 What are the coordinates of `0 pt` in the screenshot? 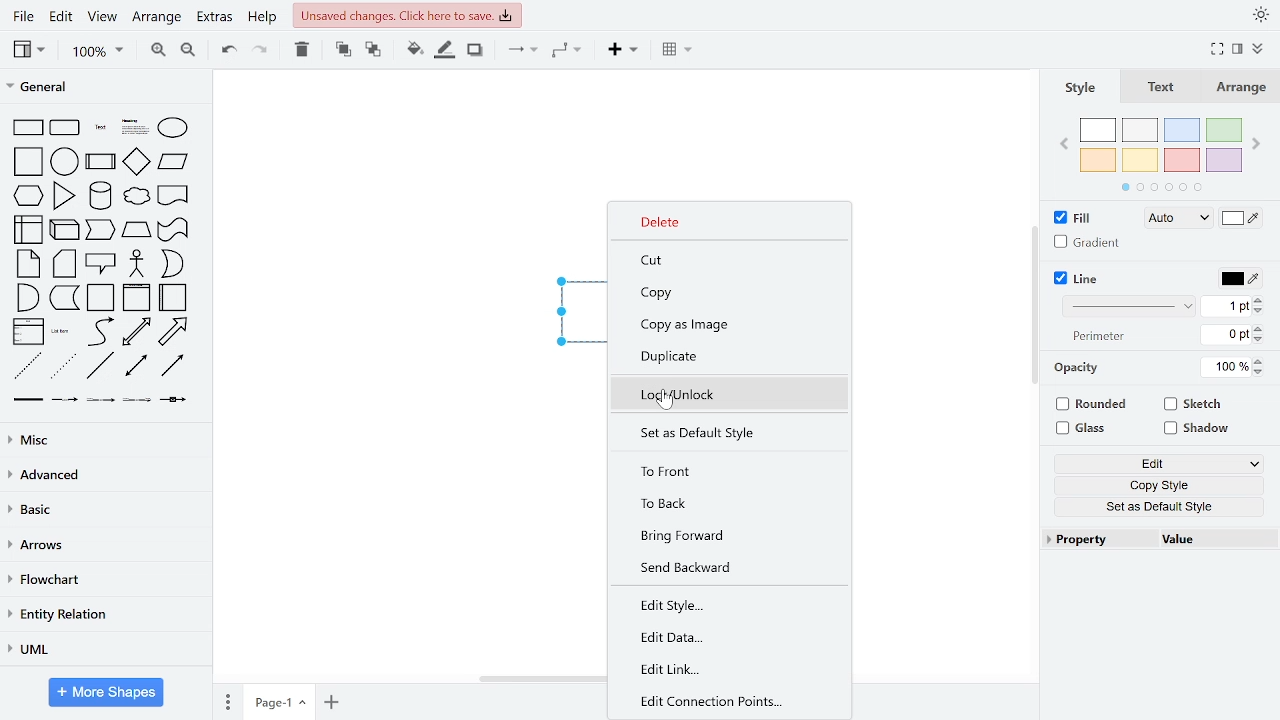 It's located at (1228, 335).